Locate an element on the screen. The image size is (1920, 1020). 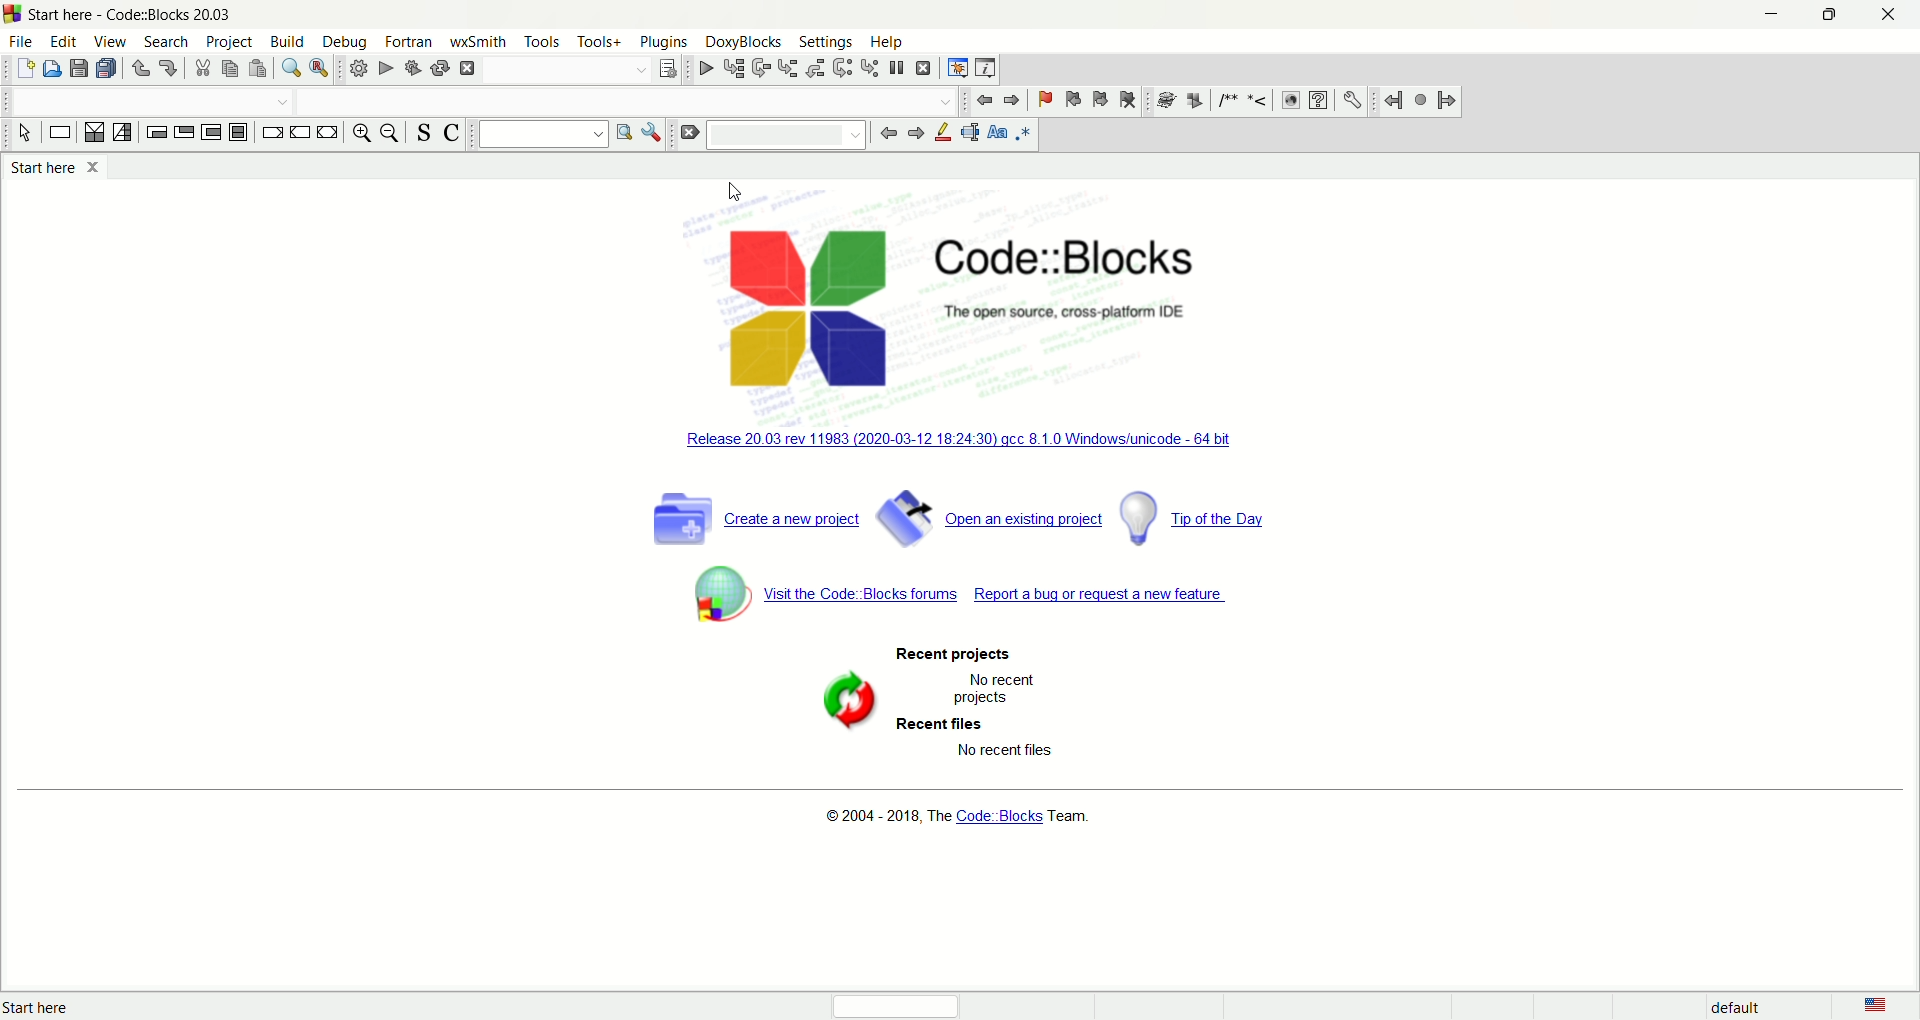
step into instruction is located at coordinates (869, 68).